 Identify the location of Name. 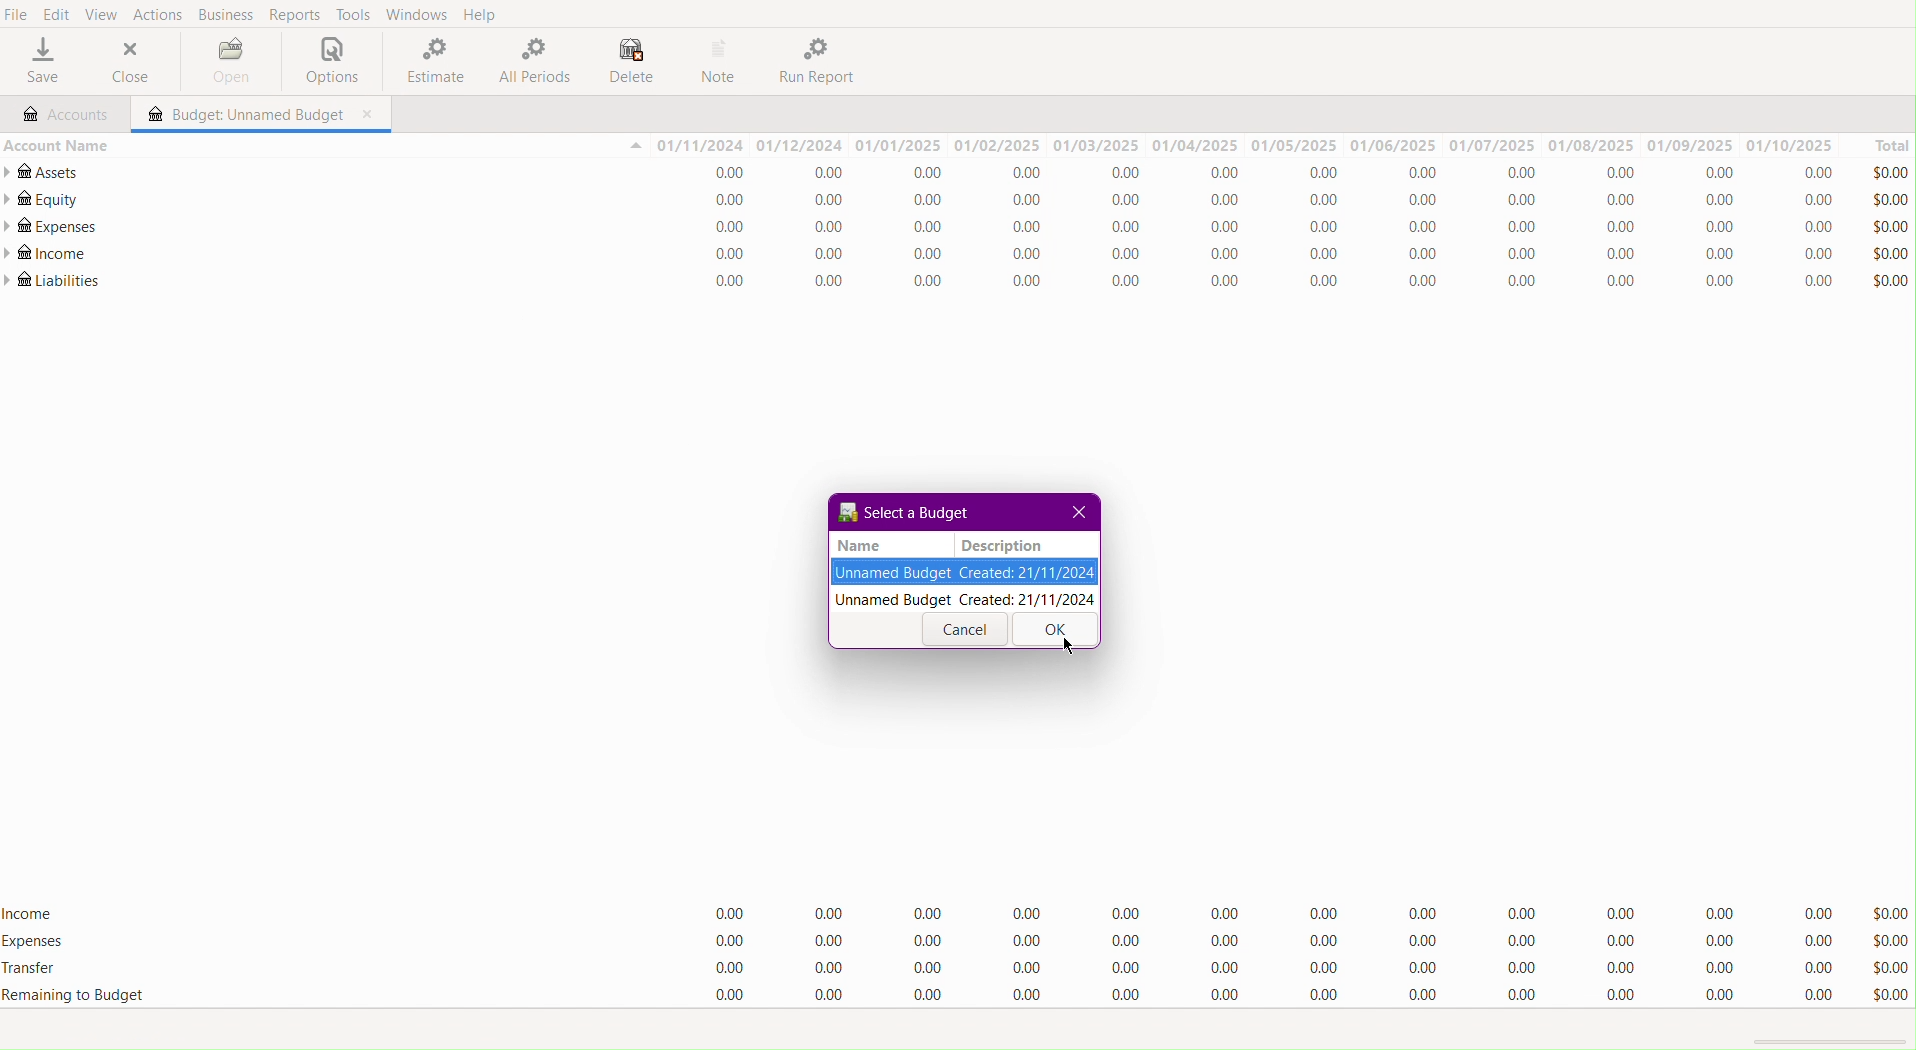
(860, 545).